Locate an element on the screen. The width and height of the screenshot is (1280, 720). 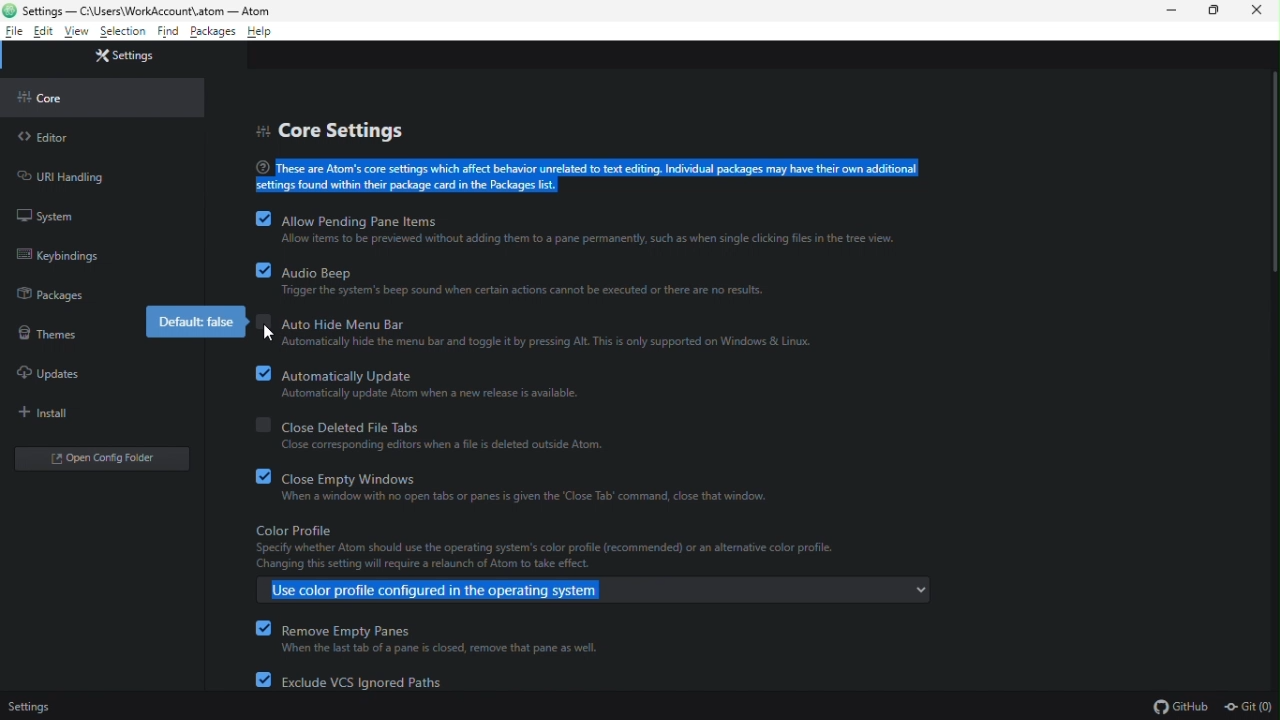
settings is located at coordinates (45, 708).